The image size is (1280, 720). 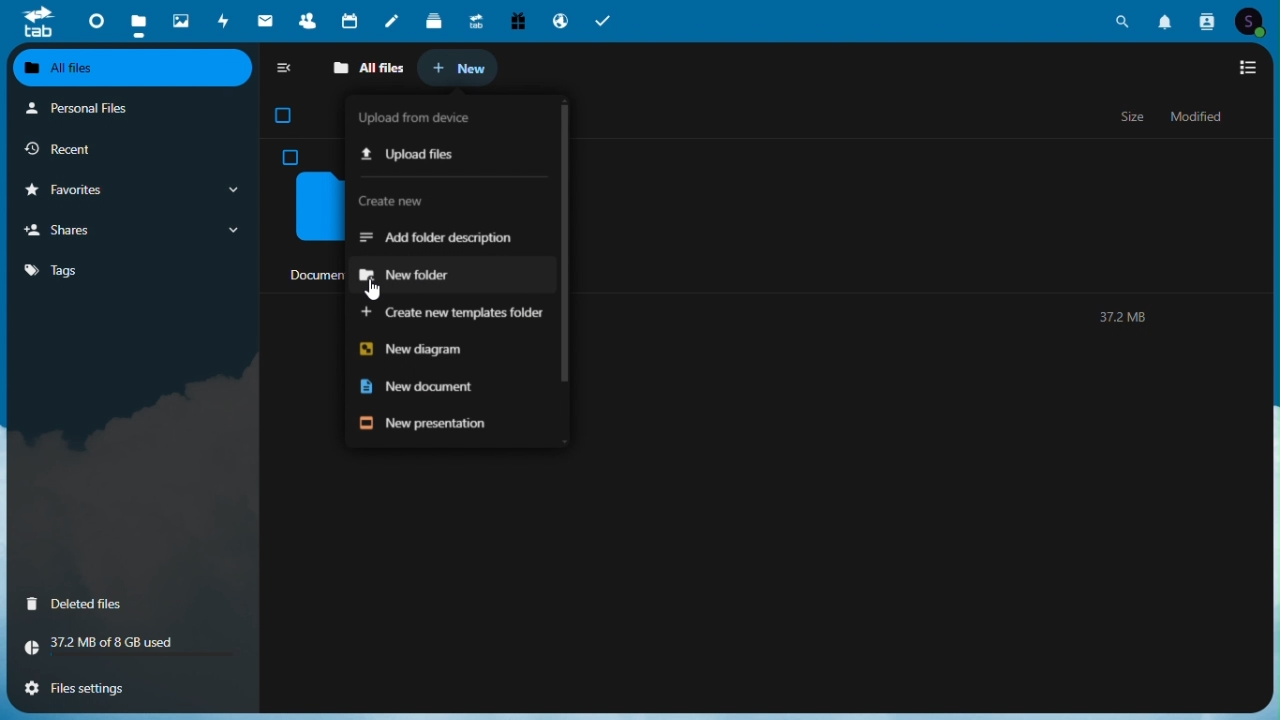 I want to click on New presentation, so click(x=421, y=423).